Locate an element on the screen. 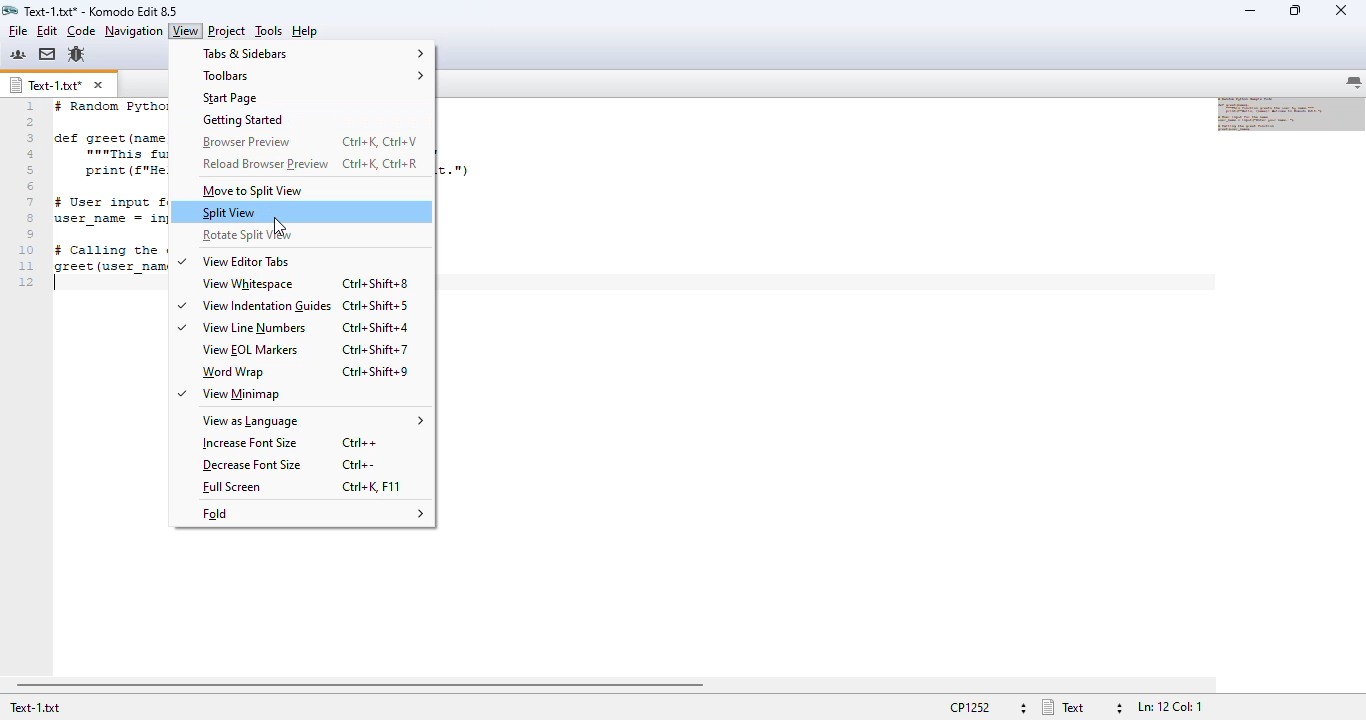  tabs & sidebars is located at coordinates (313, 54).